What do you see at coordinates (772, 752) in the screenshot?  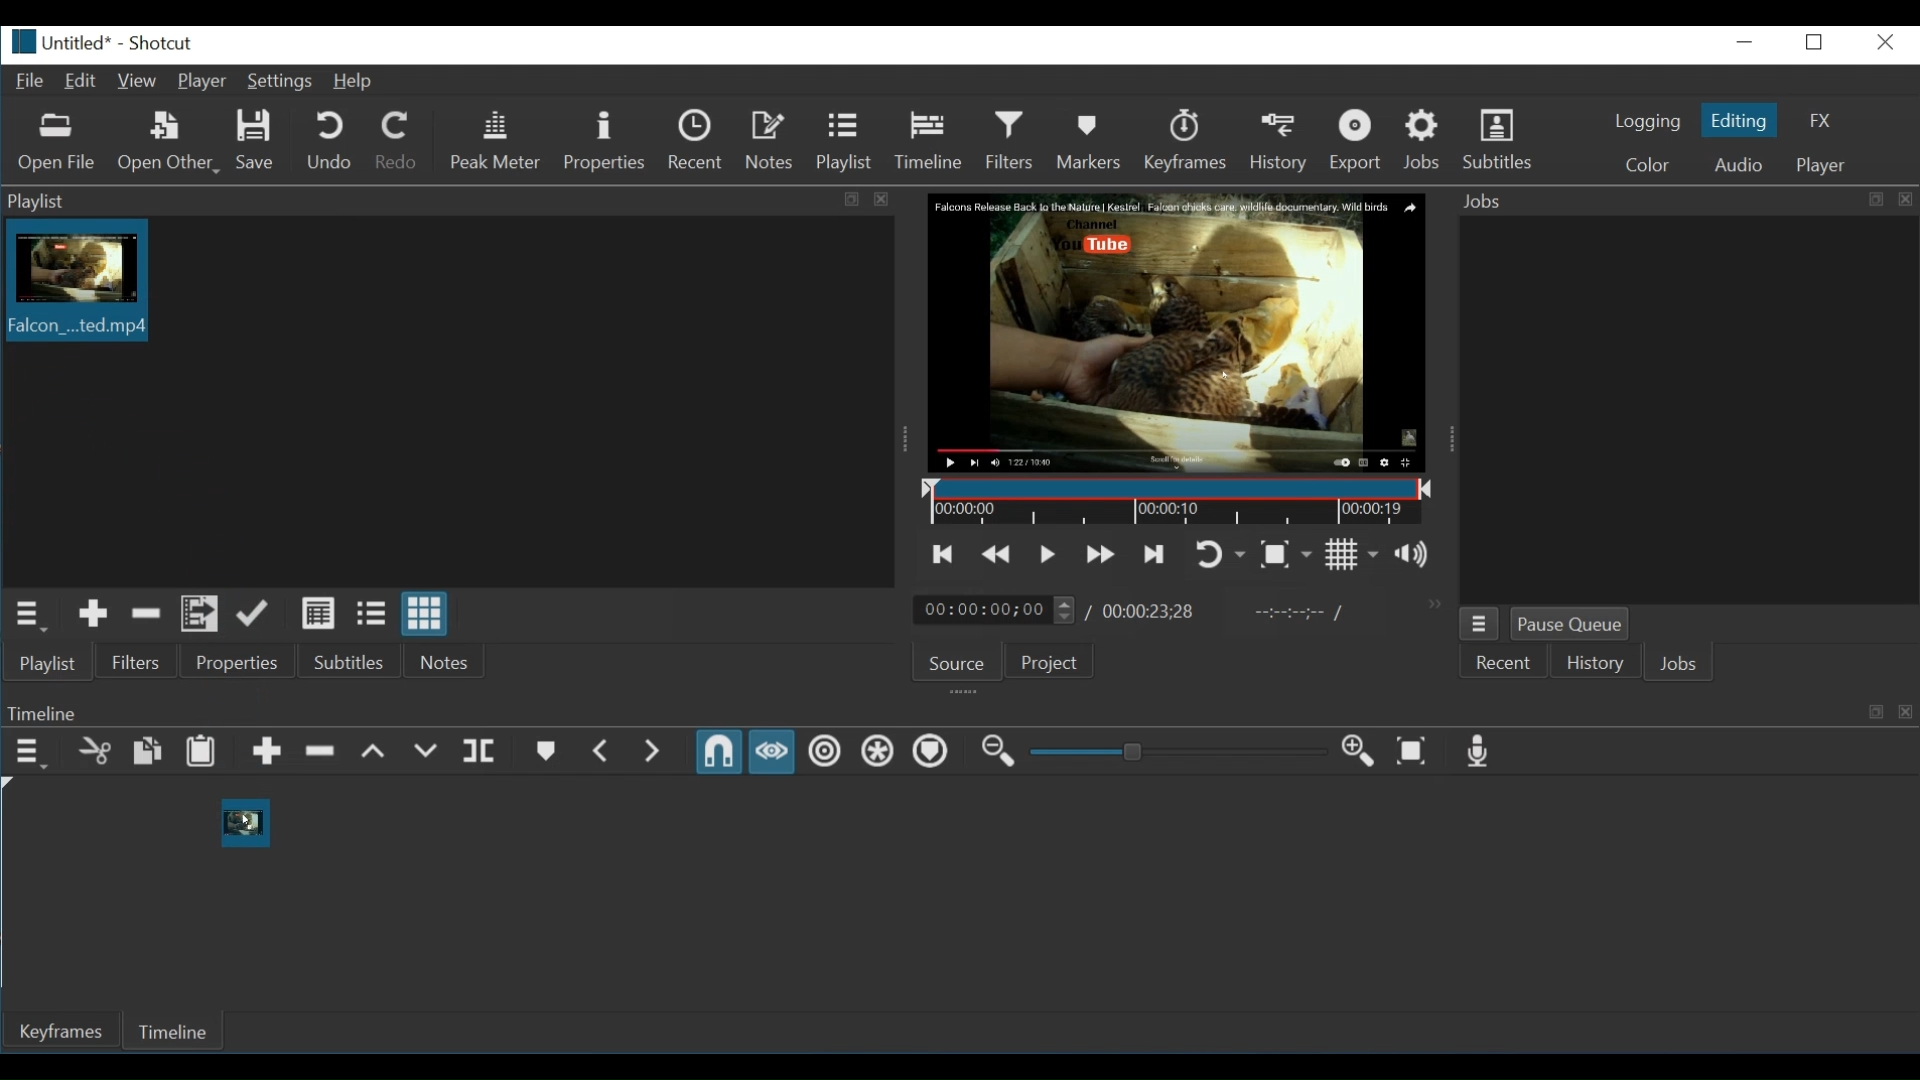 I see `Scrub while dragging` at bounding box center [772, 752].